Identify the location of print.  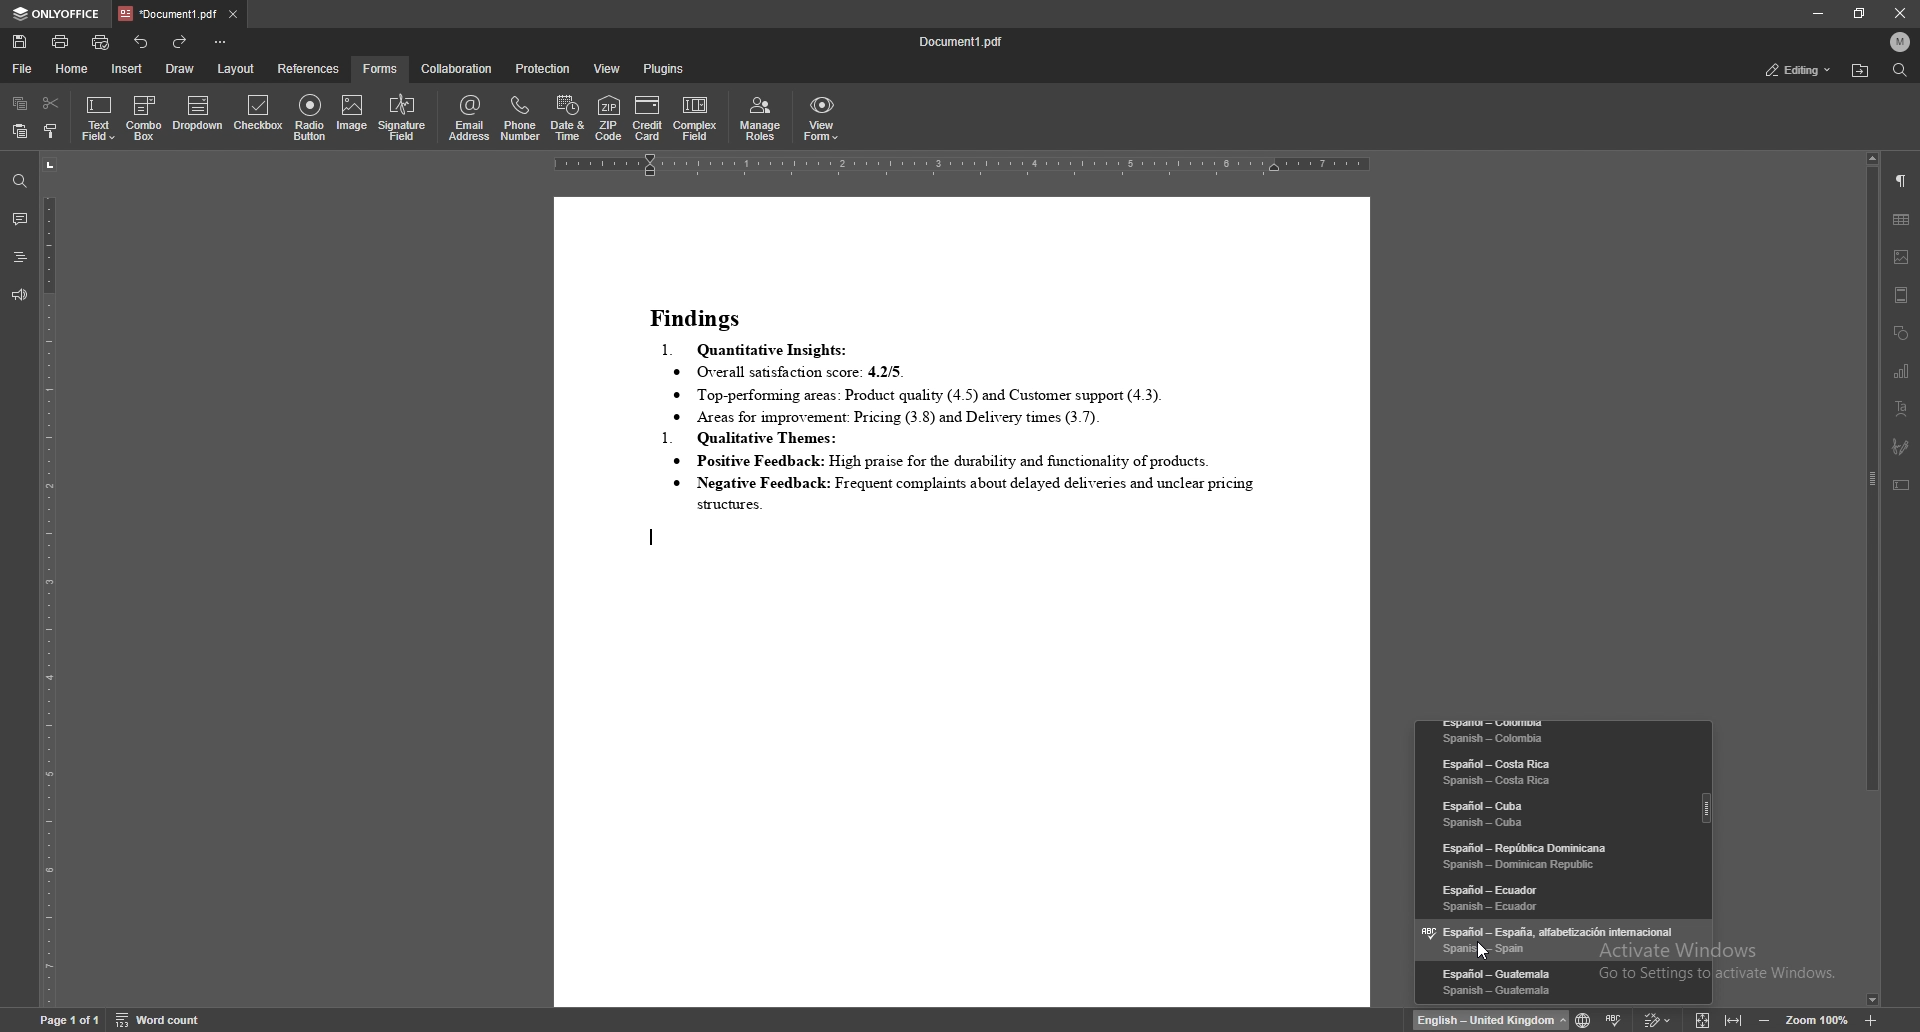
(61, 41).